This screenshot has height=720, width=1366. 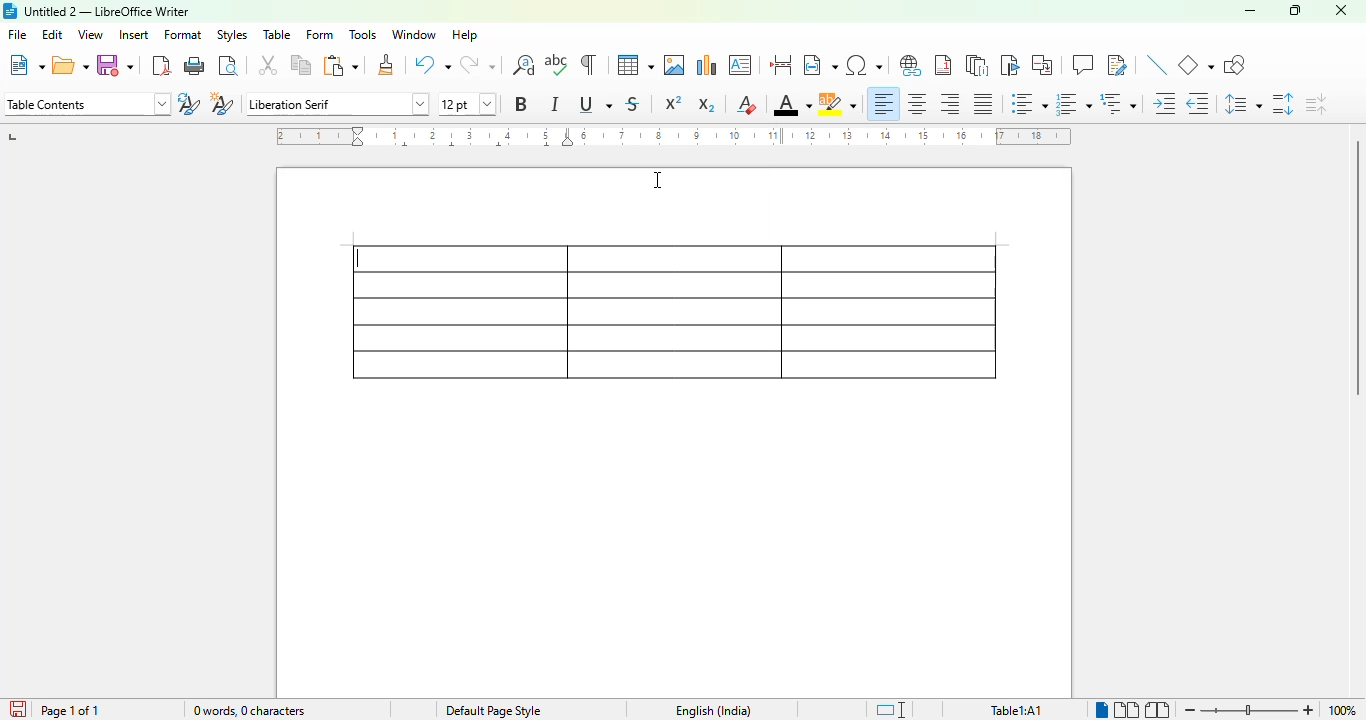 What do you see at coordinates (10, 11) in the screenshot?
I see `logo` at bounding box center [10, 11].